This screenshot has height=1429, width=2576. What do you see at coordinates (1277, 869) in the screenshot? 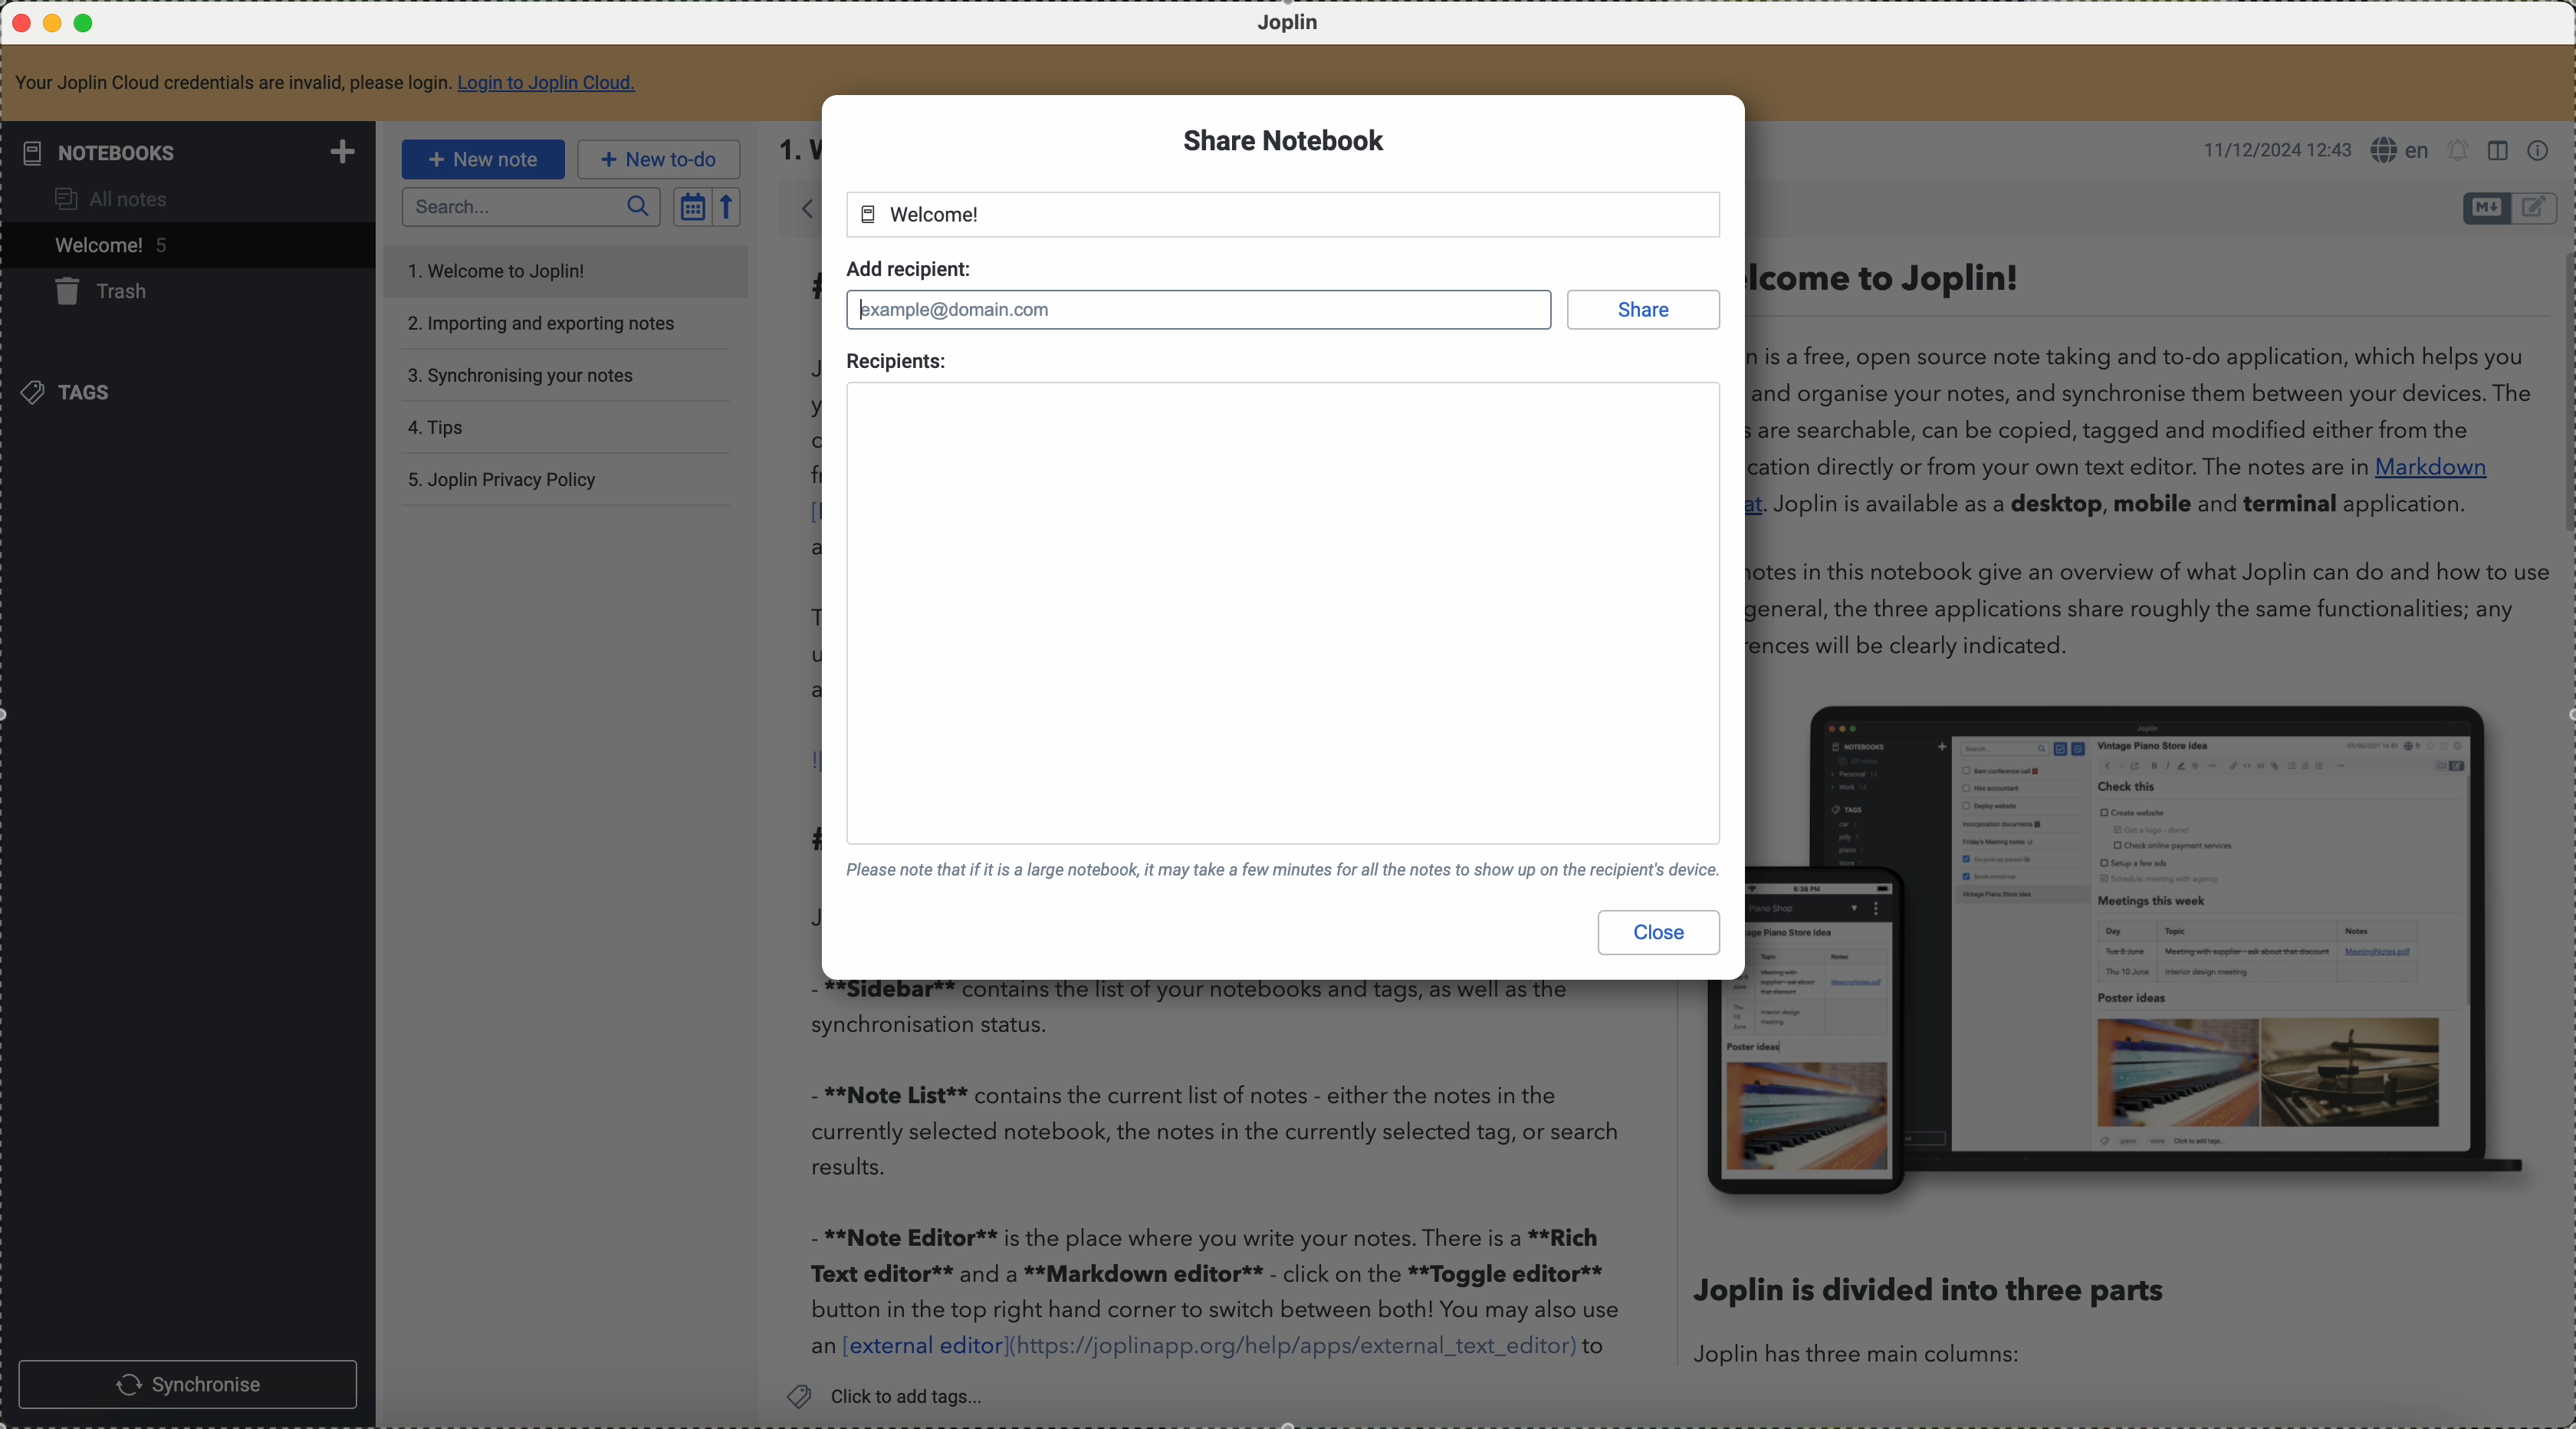
I see `please note that if it is a large notebook, it may take a few minutes for all the notes to show up on the recipient's device` at bounding box center [1277, 869].